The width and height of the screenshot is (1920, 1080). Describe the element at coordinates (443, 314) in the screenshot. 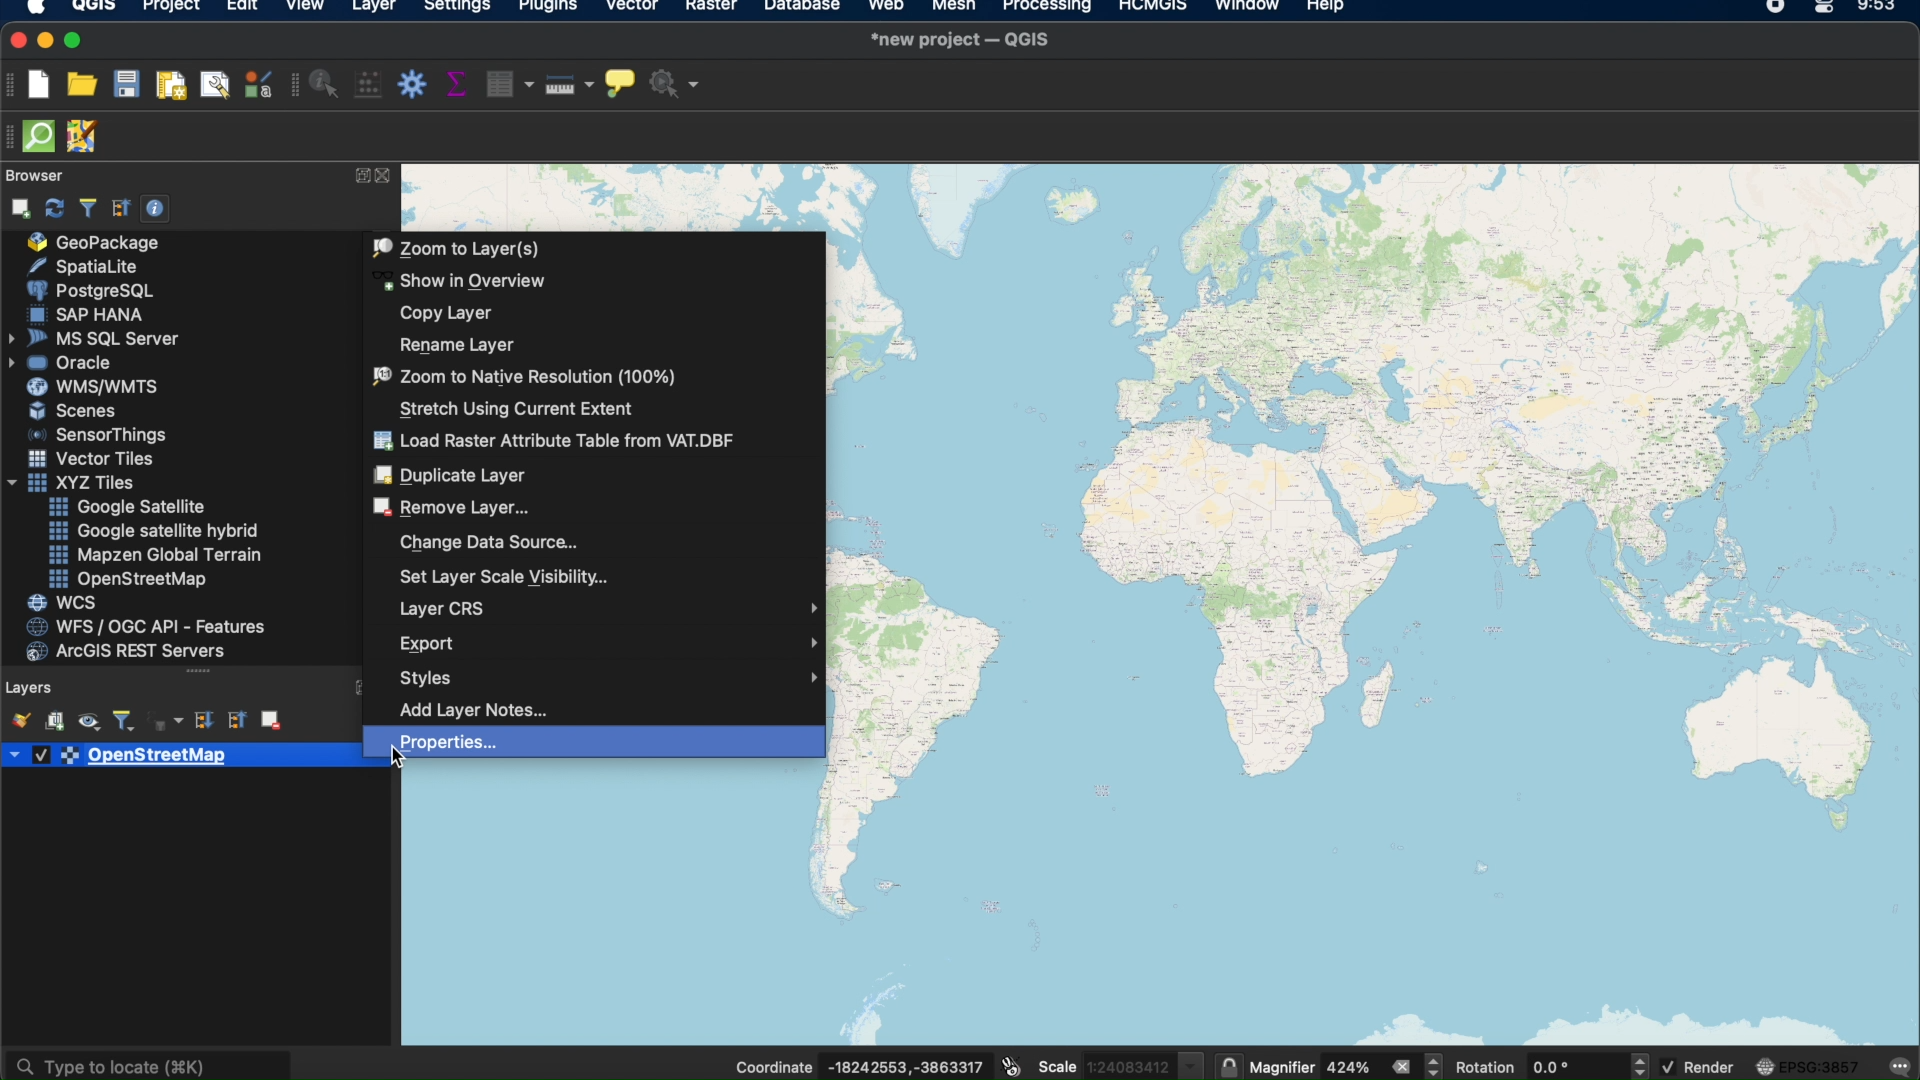

I see `copy layer` at that location.